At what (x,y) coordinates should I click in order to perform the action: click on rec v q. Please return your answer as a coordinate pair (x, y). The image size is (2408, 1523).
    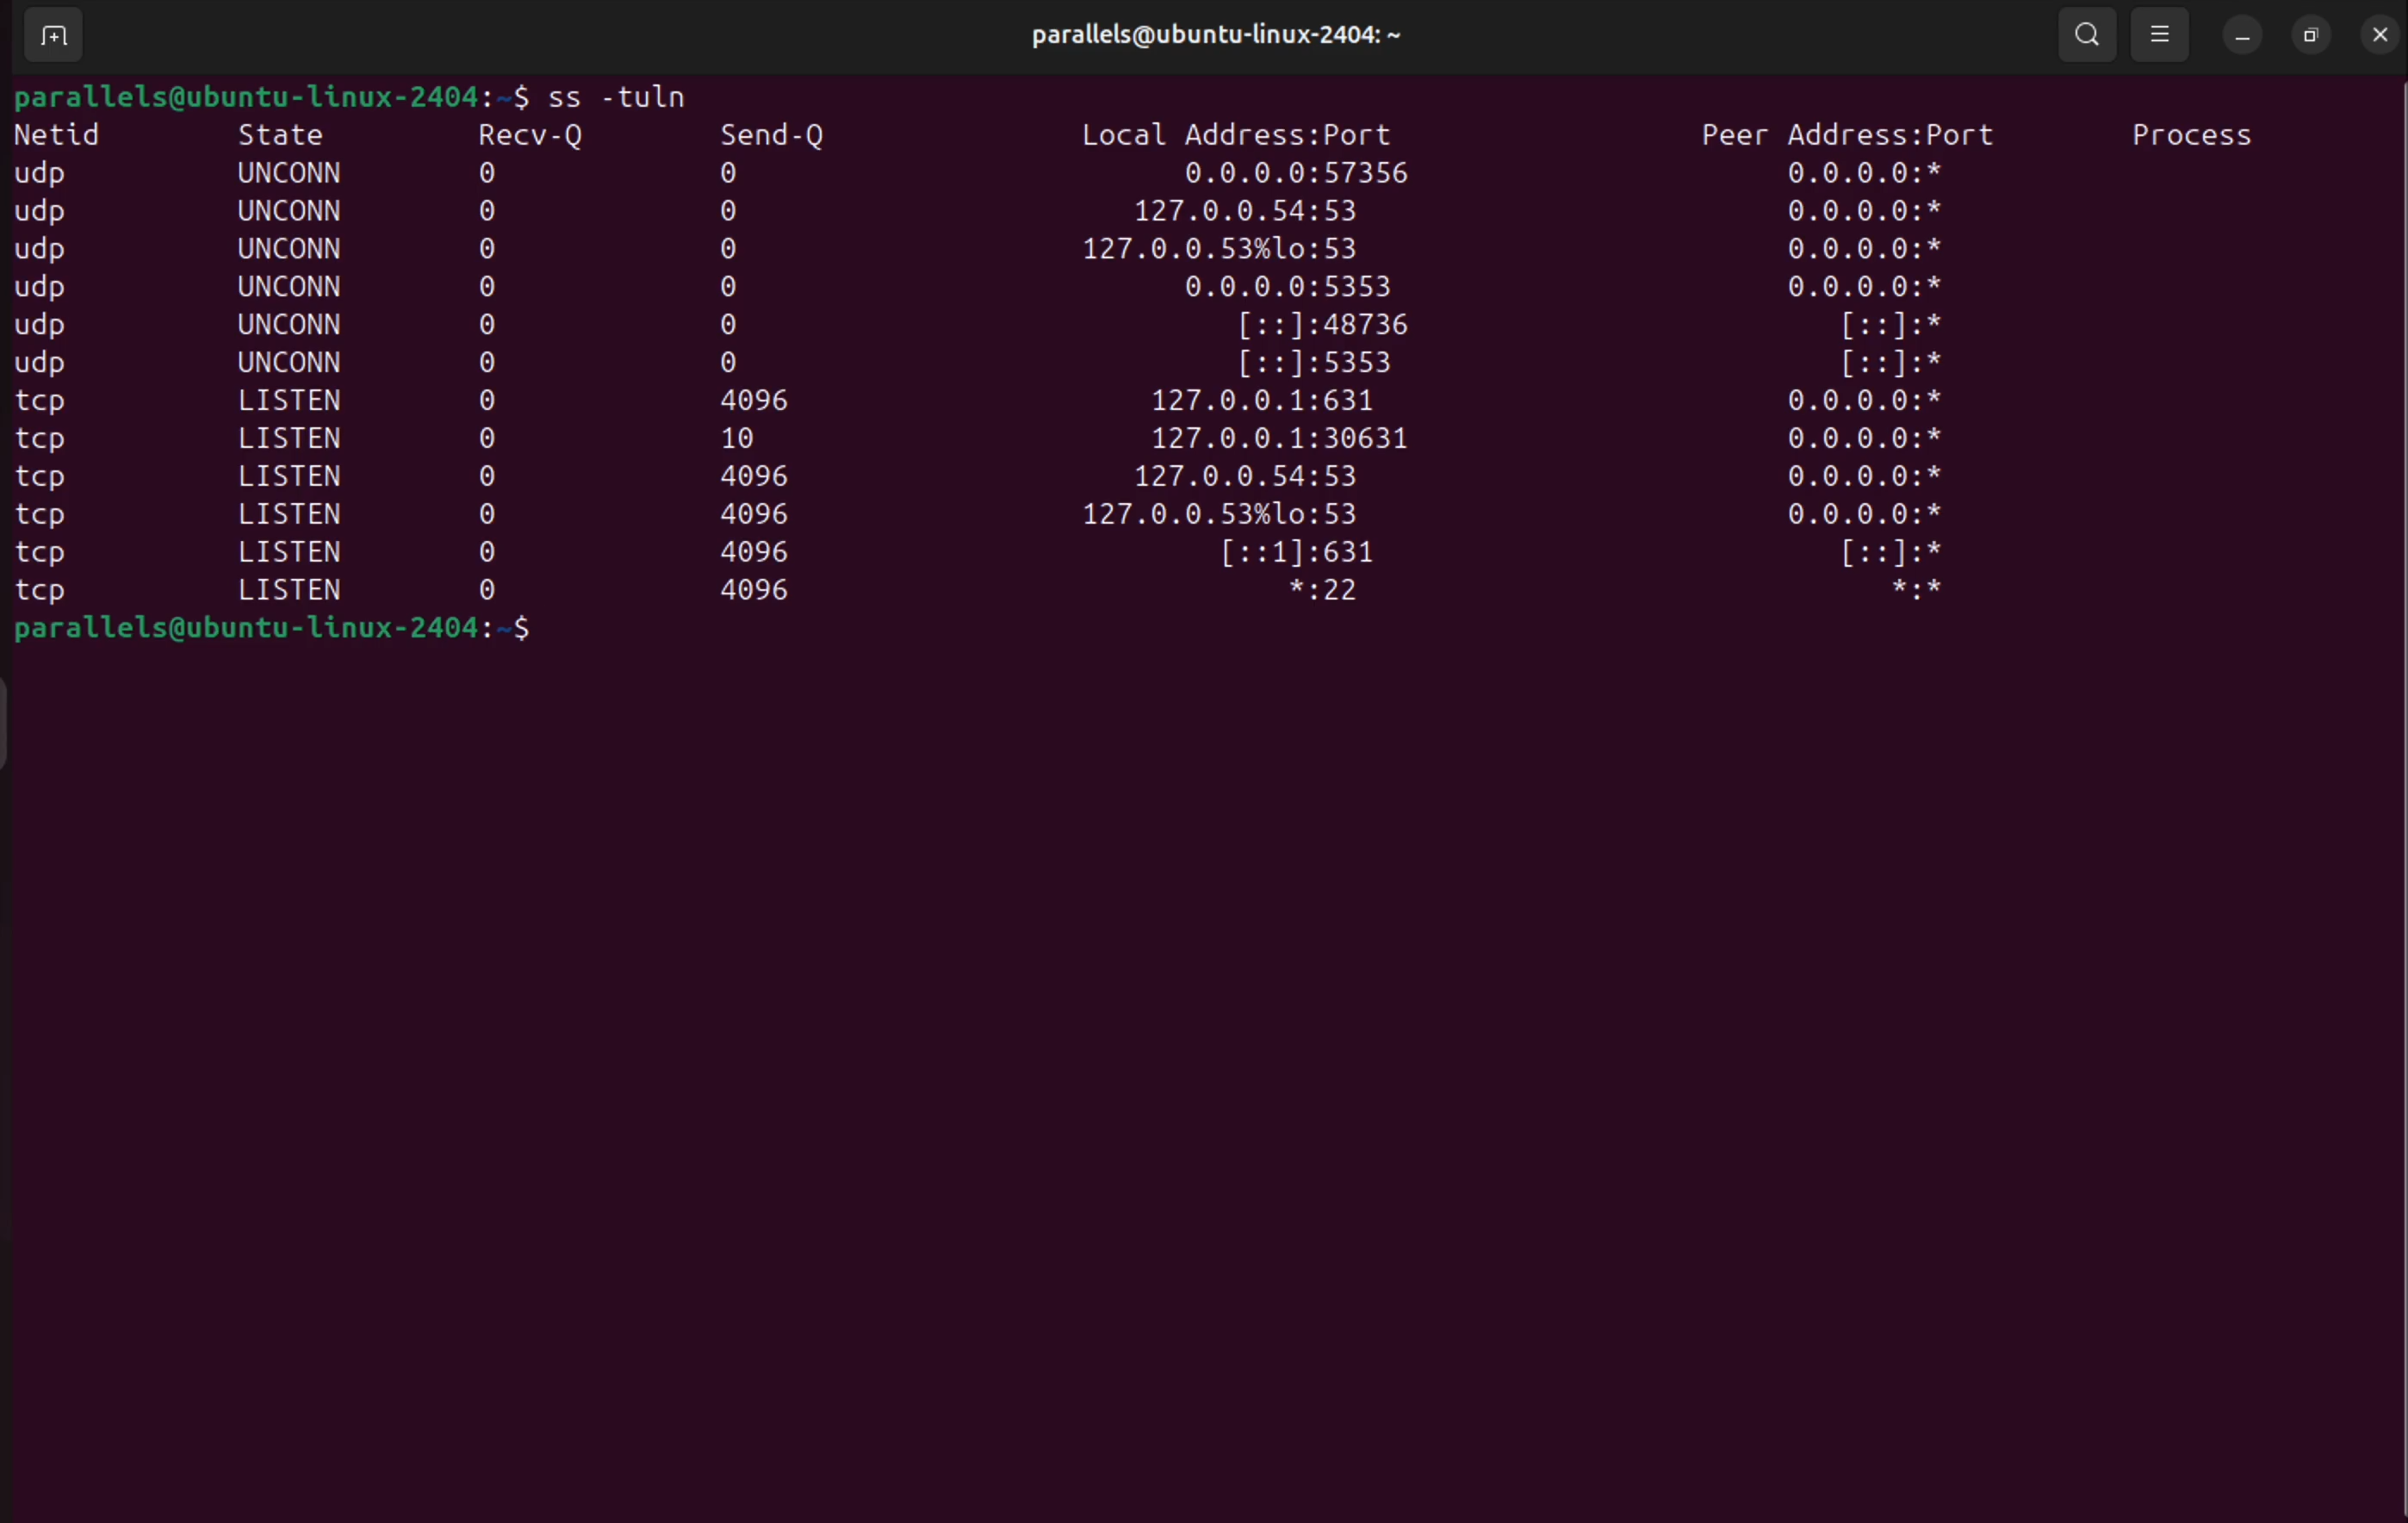
    Looking at the image, I should click on (533, 133).